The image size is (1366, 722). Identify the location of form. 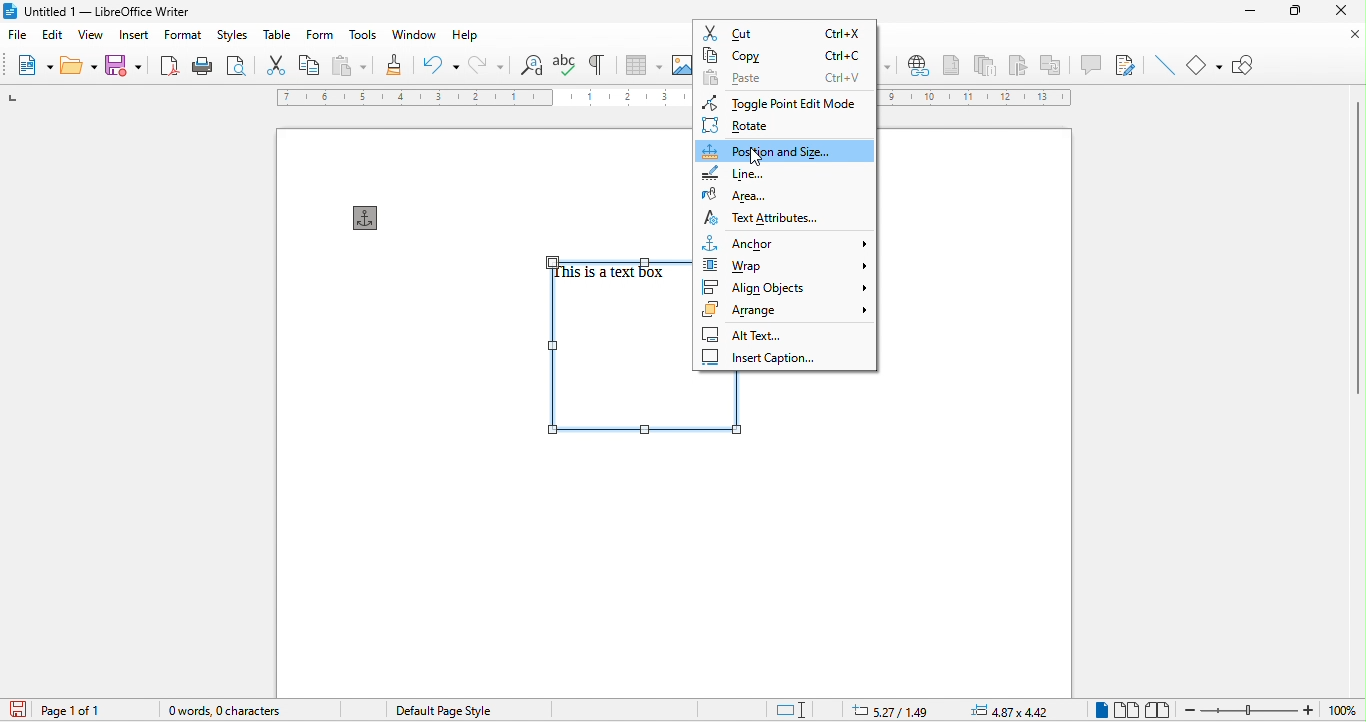
(316, 36).